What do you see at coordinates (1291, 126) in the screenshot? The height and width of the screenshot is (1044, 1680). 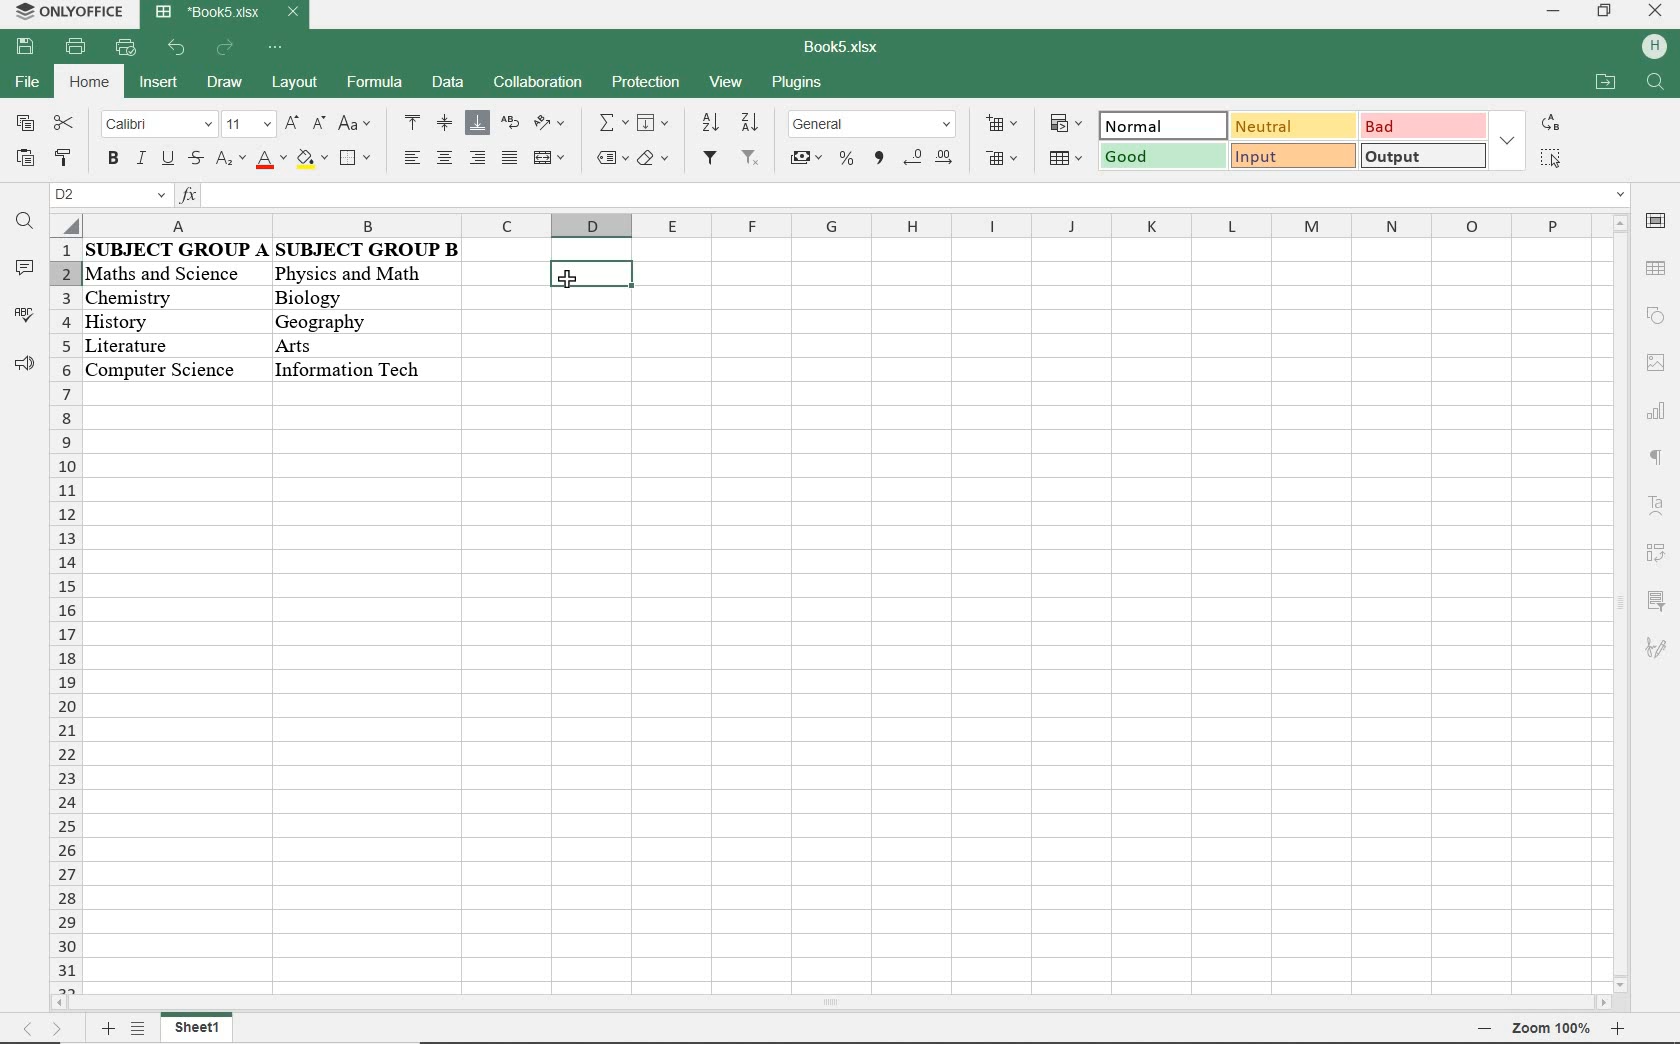 I see `neutral` at bounding box center [1291, 126].